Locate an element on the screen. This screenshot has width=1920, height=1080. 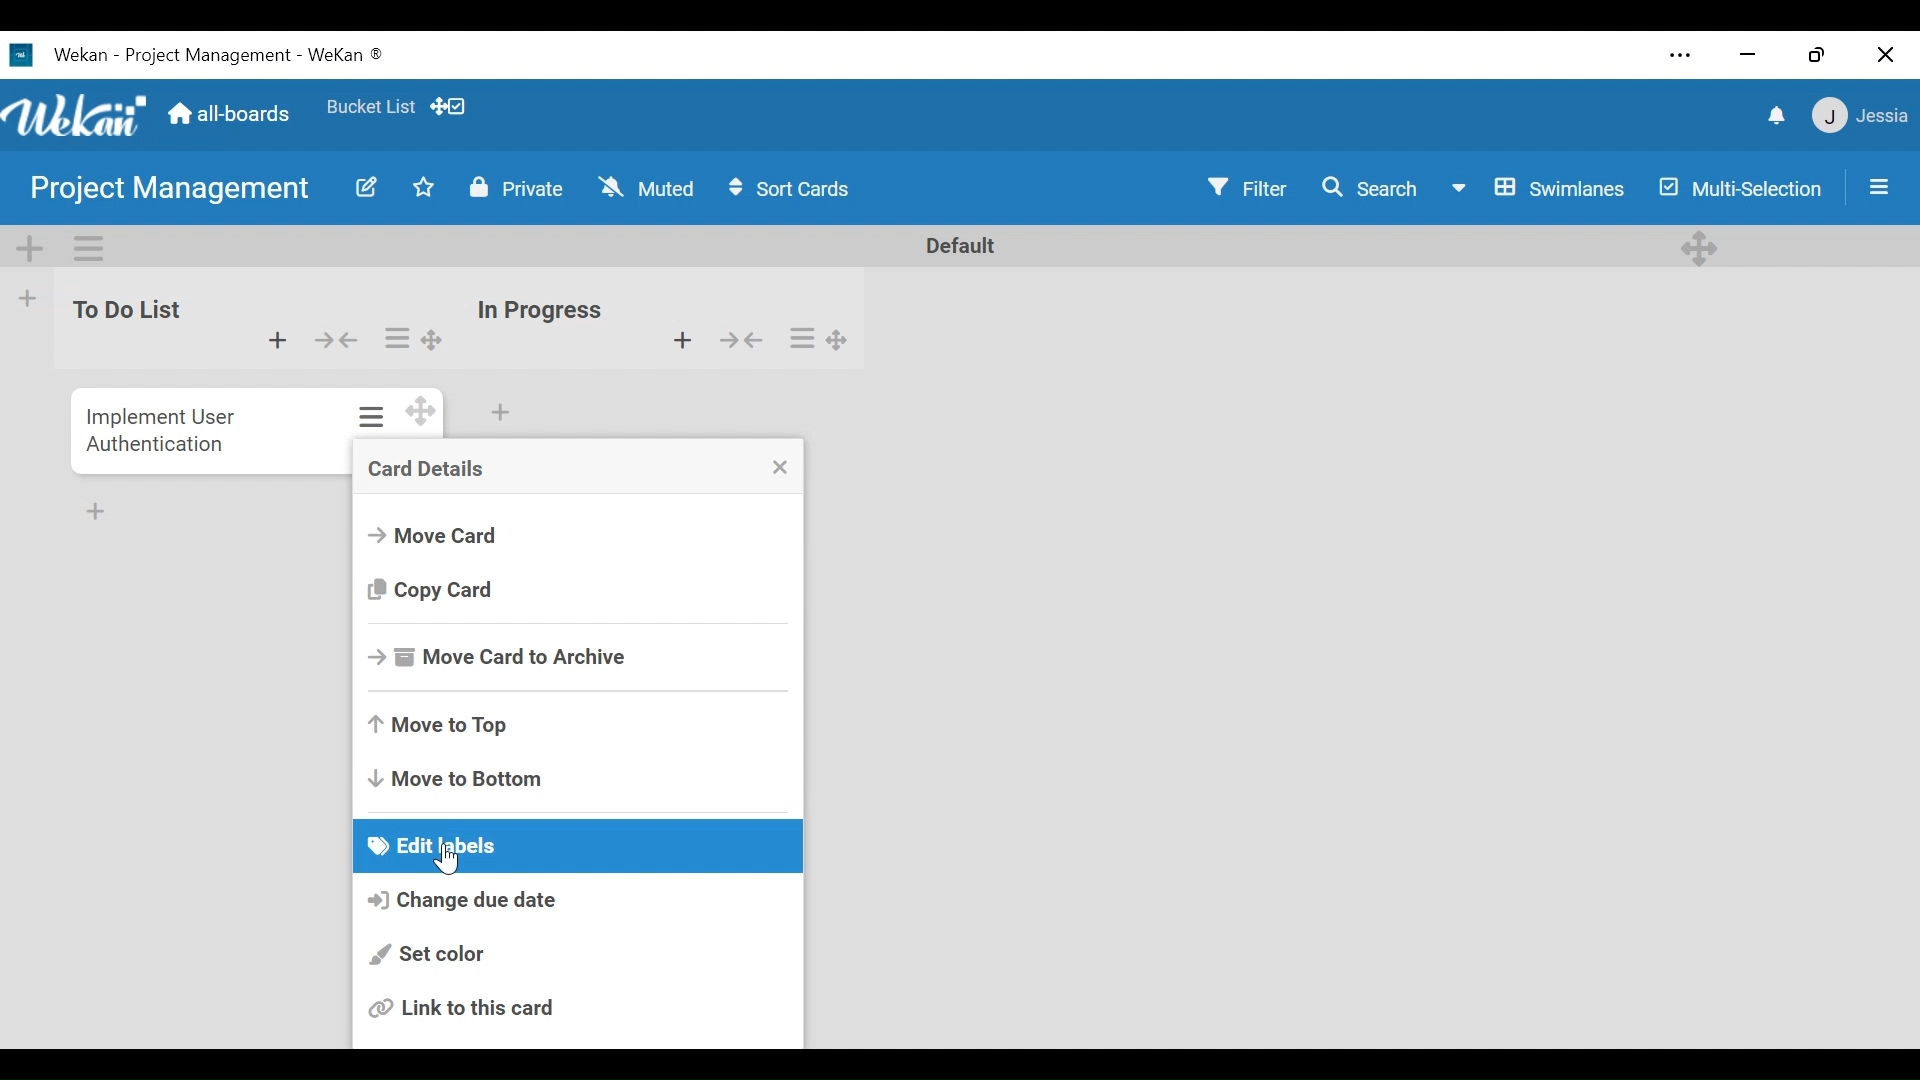
settings and more is located at coordinates (1678, 56).